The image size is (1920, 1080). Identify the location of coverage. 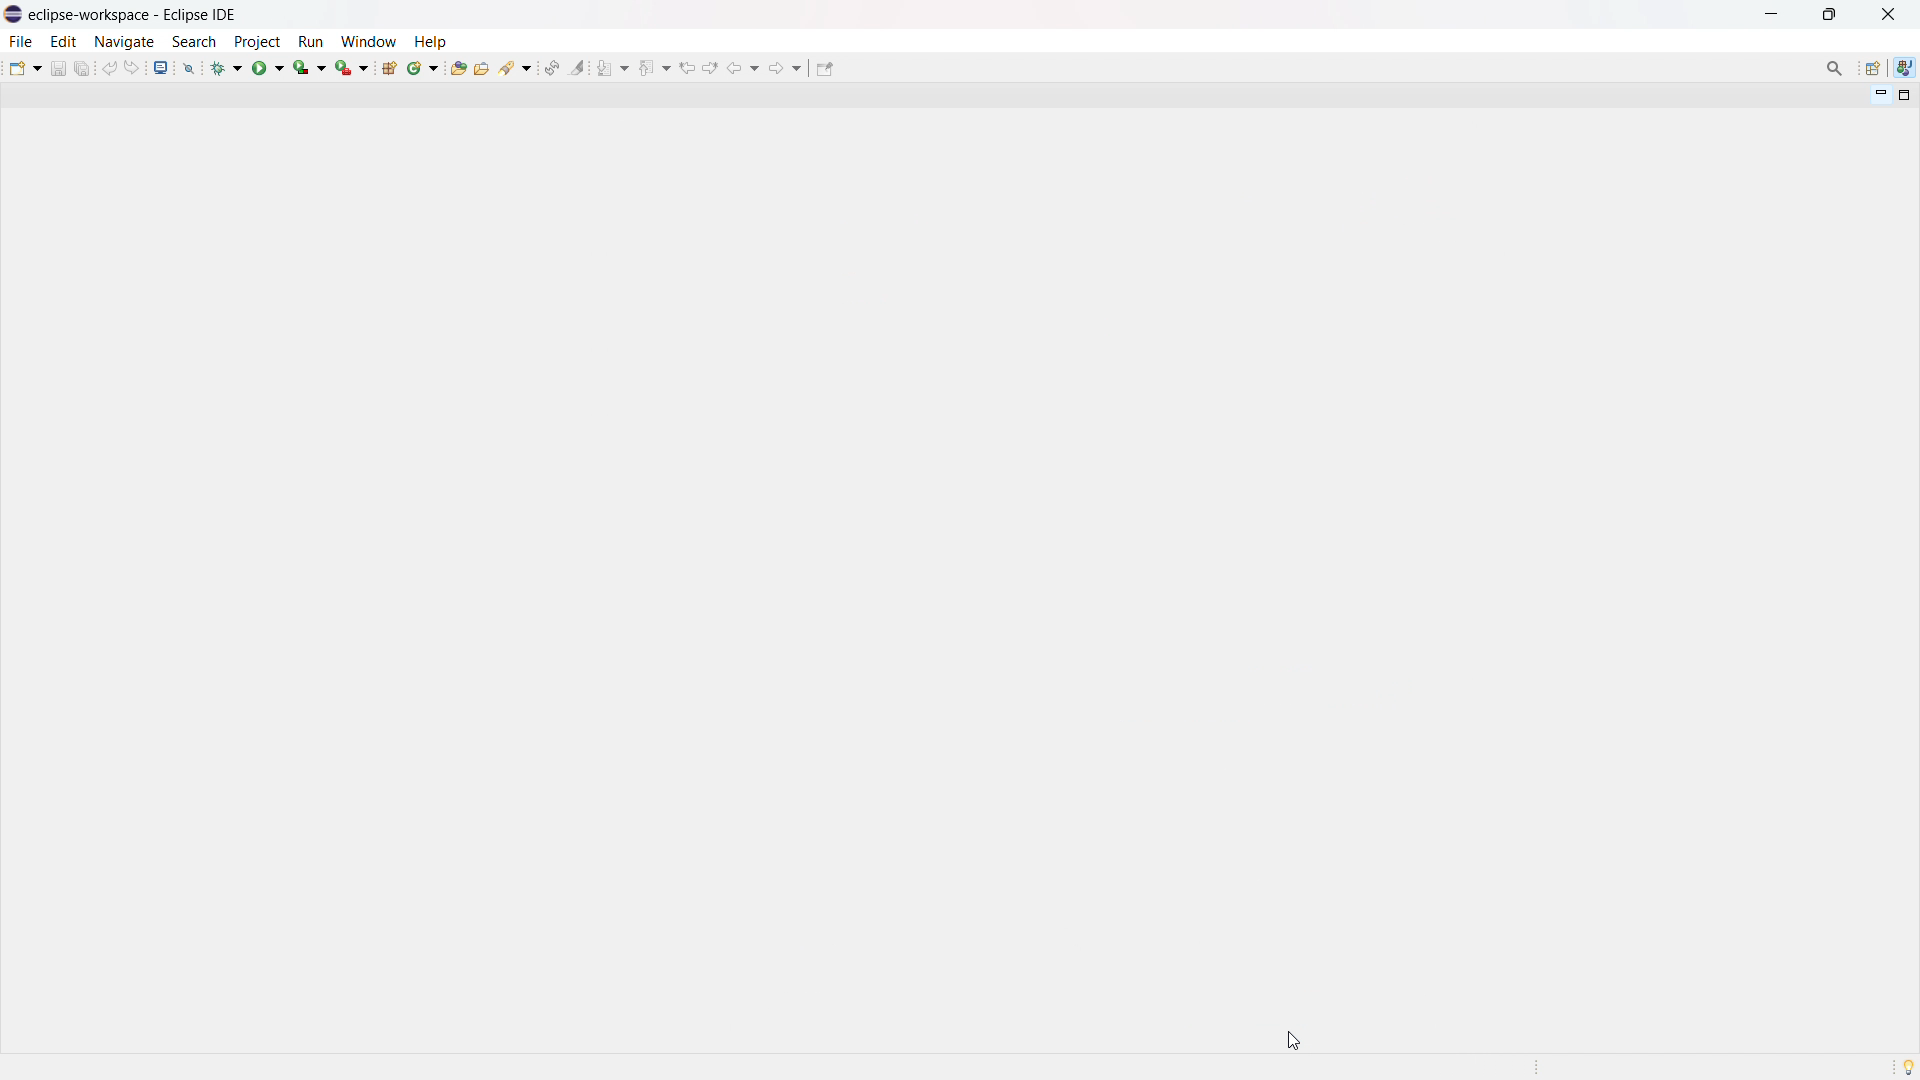
(310, 67).